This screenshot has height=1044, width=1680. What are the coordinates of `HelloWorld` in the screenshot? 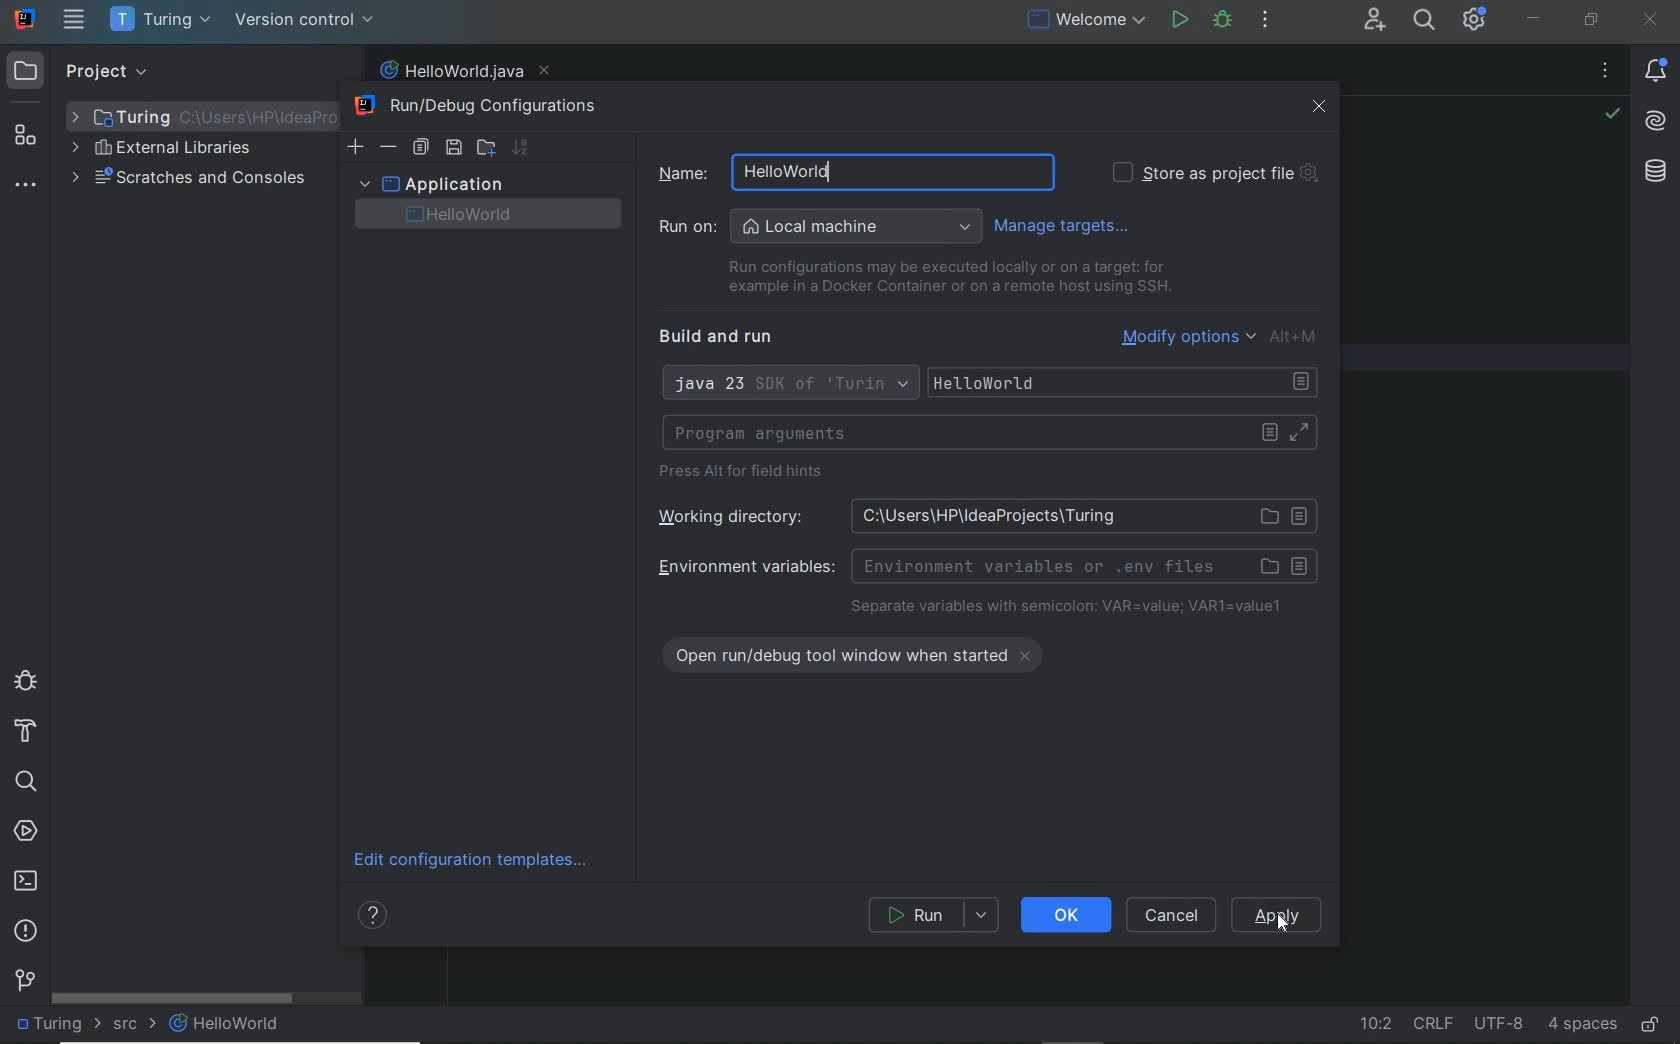 It's located at (498, 215).